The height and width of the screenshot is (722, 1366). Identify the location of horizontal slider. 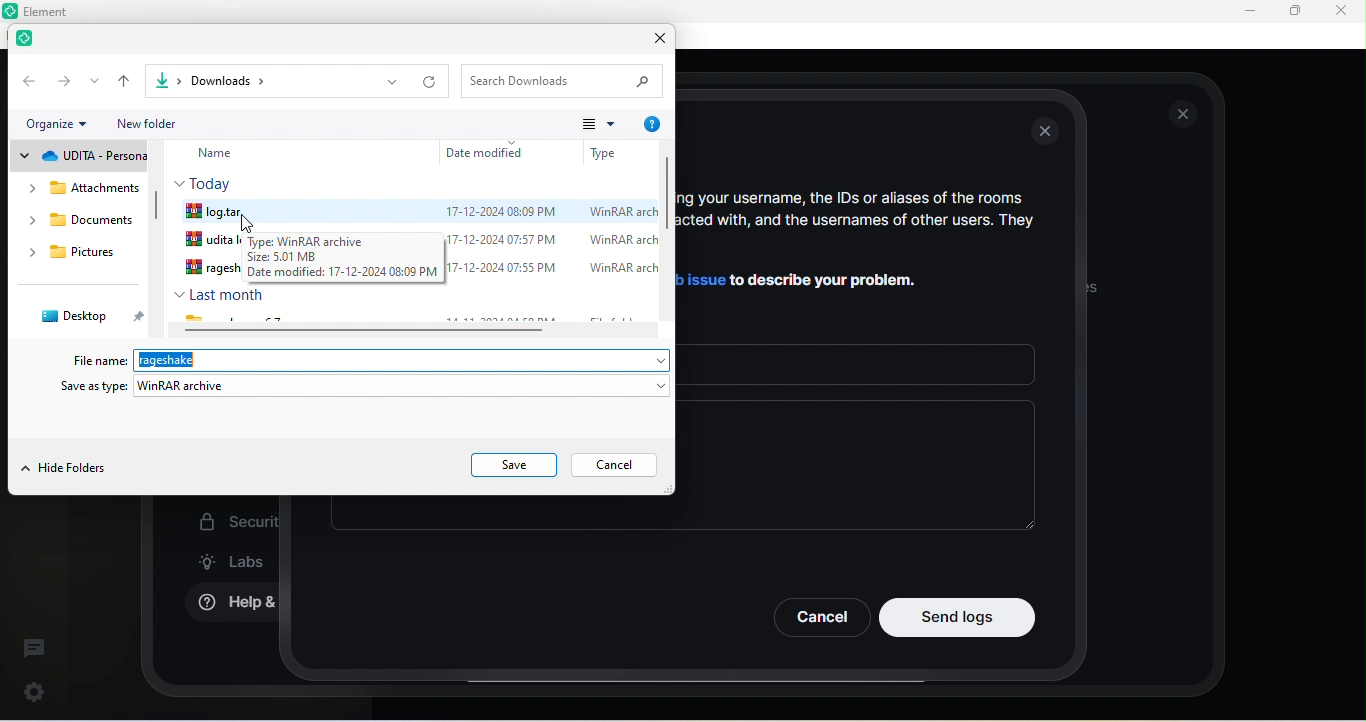
(419, 331).